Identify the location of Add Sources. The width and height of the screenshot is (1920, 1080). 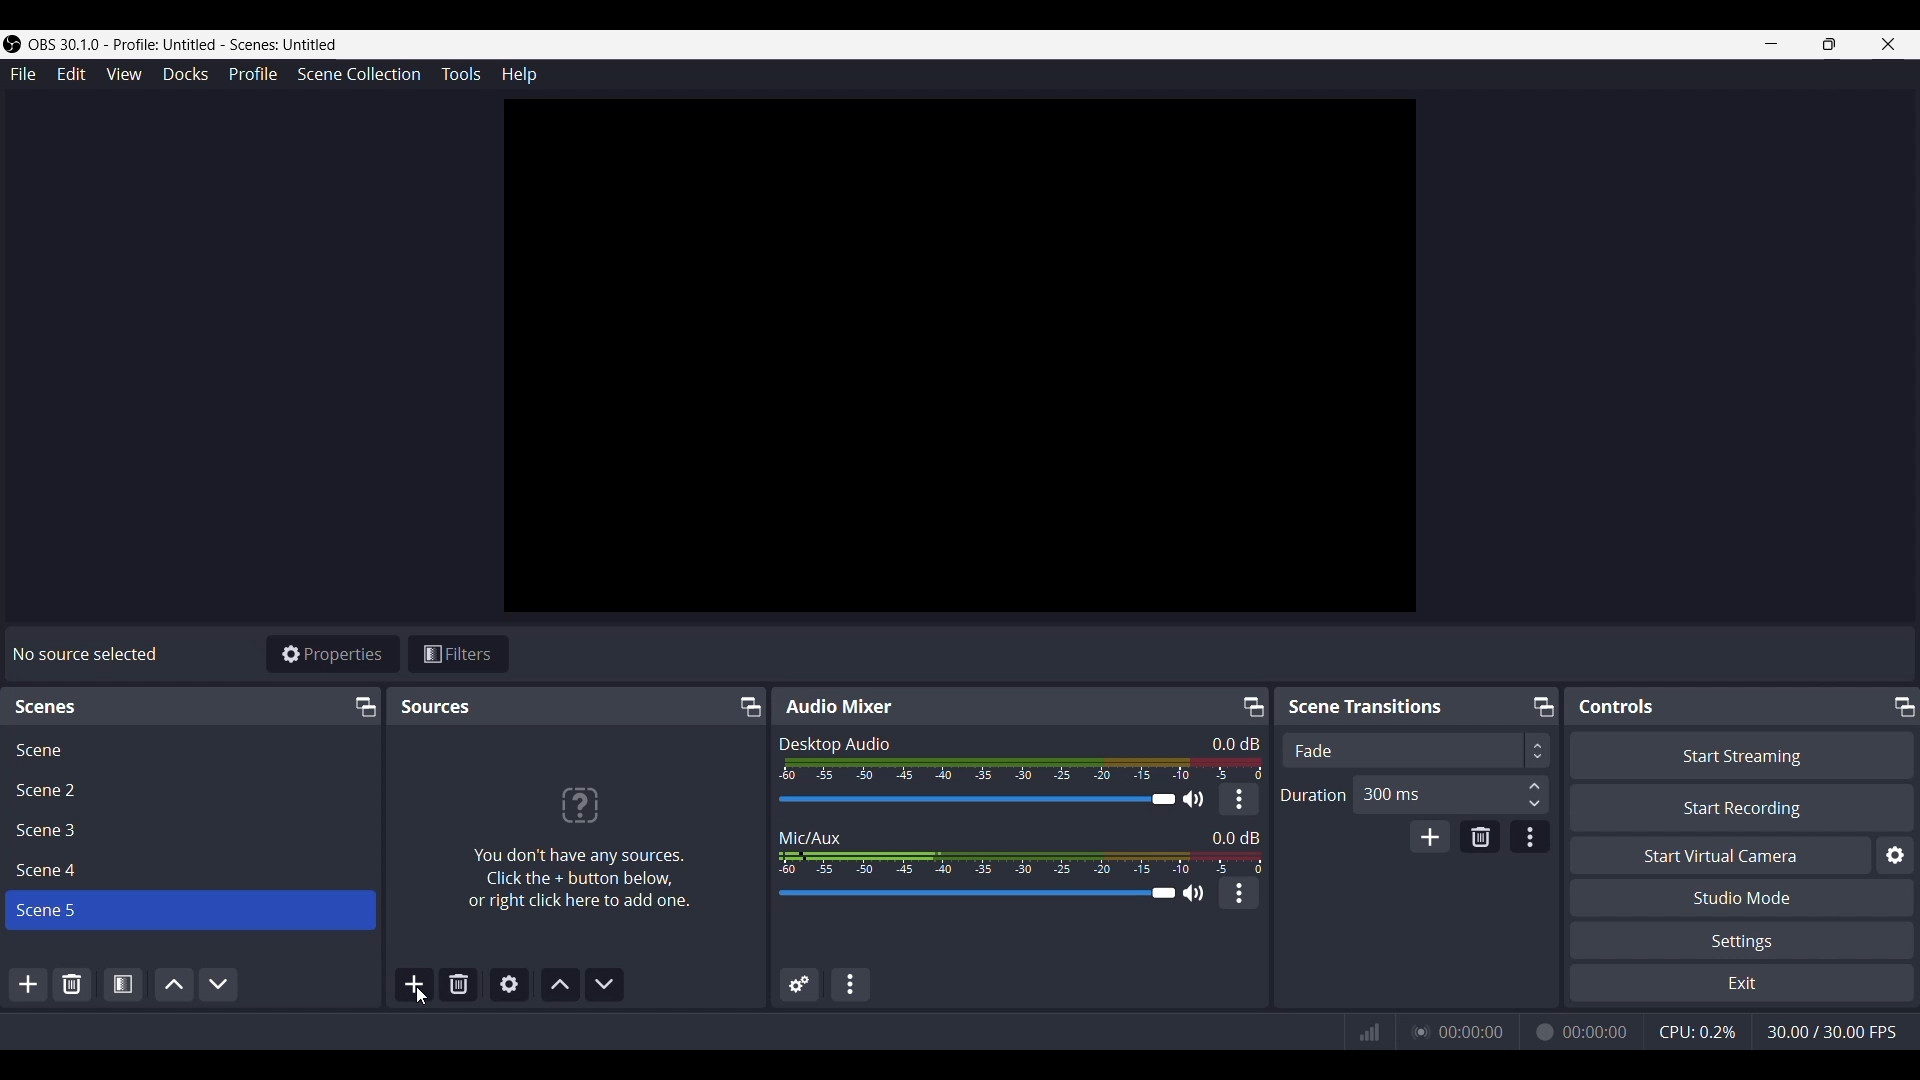
(412, 984).